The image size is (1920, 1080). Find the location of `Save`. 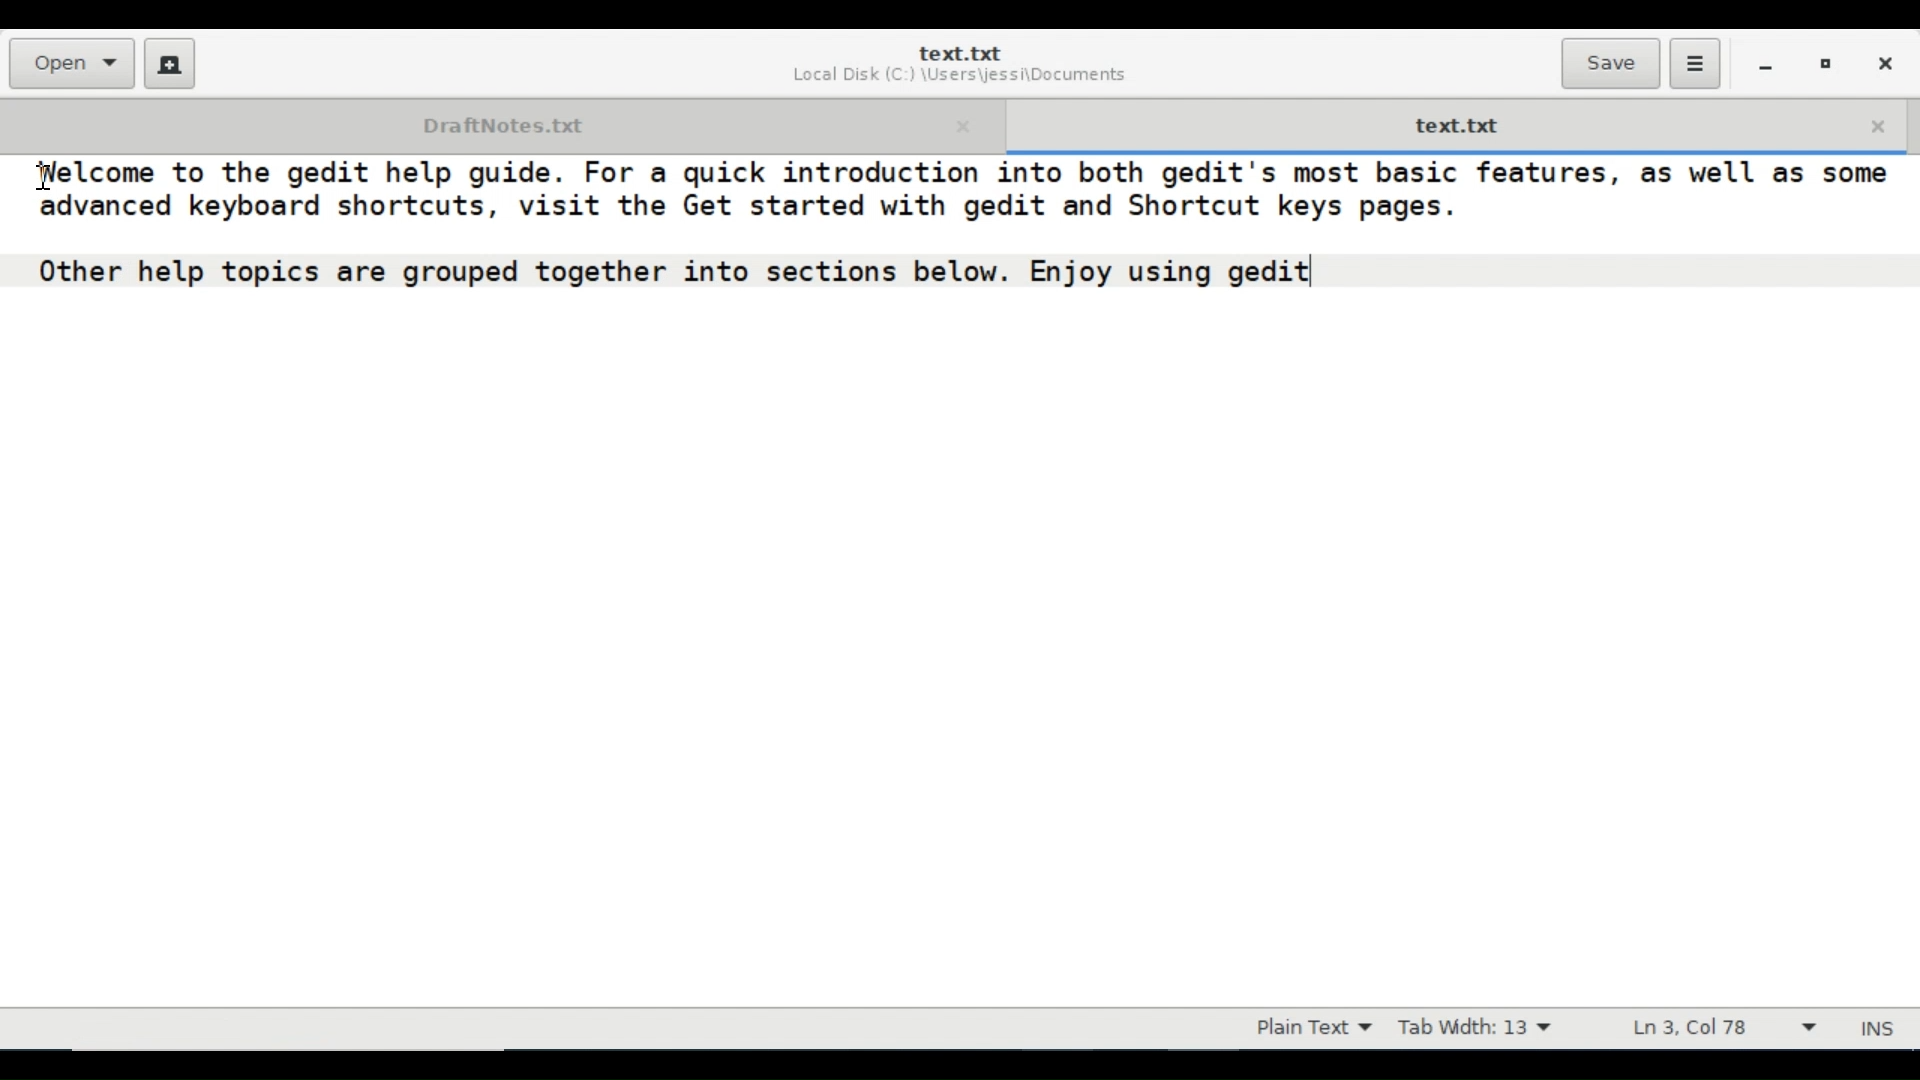

Save is located at coordinates (1610, 63).